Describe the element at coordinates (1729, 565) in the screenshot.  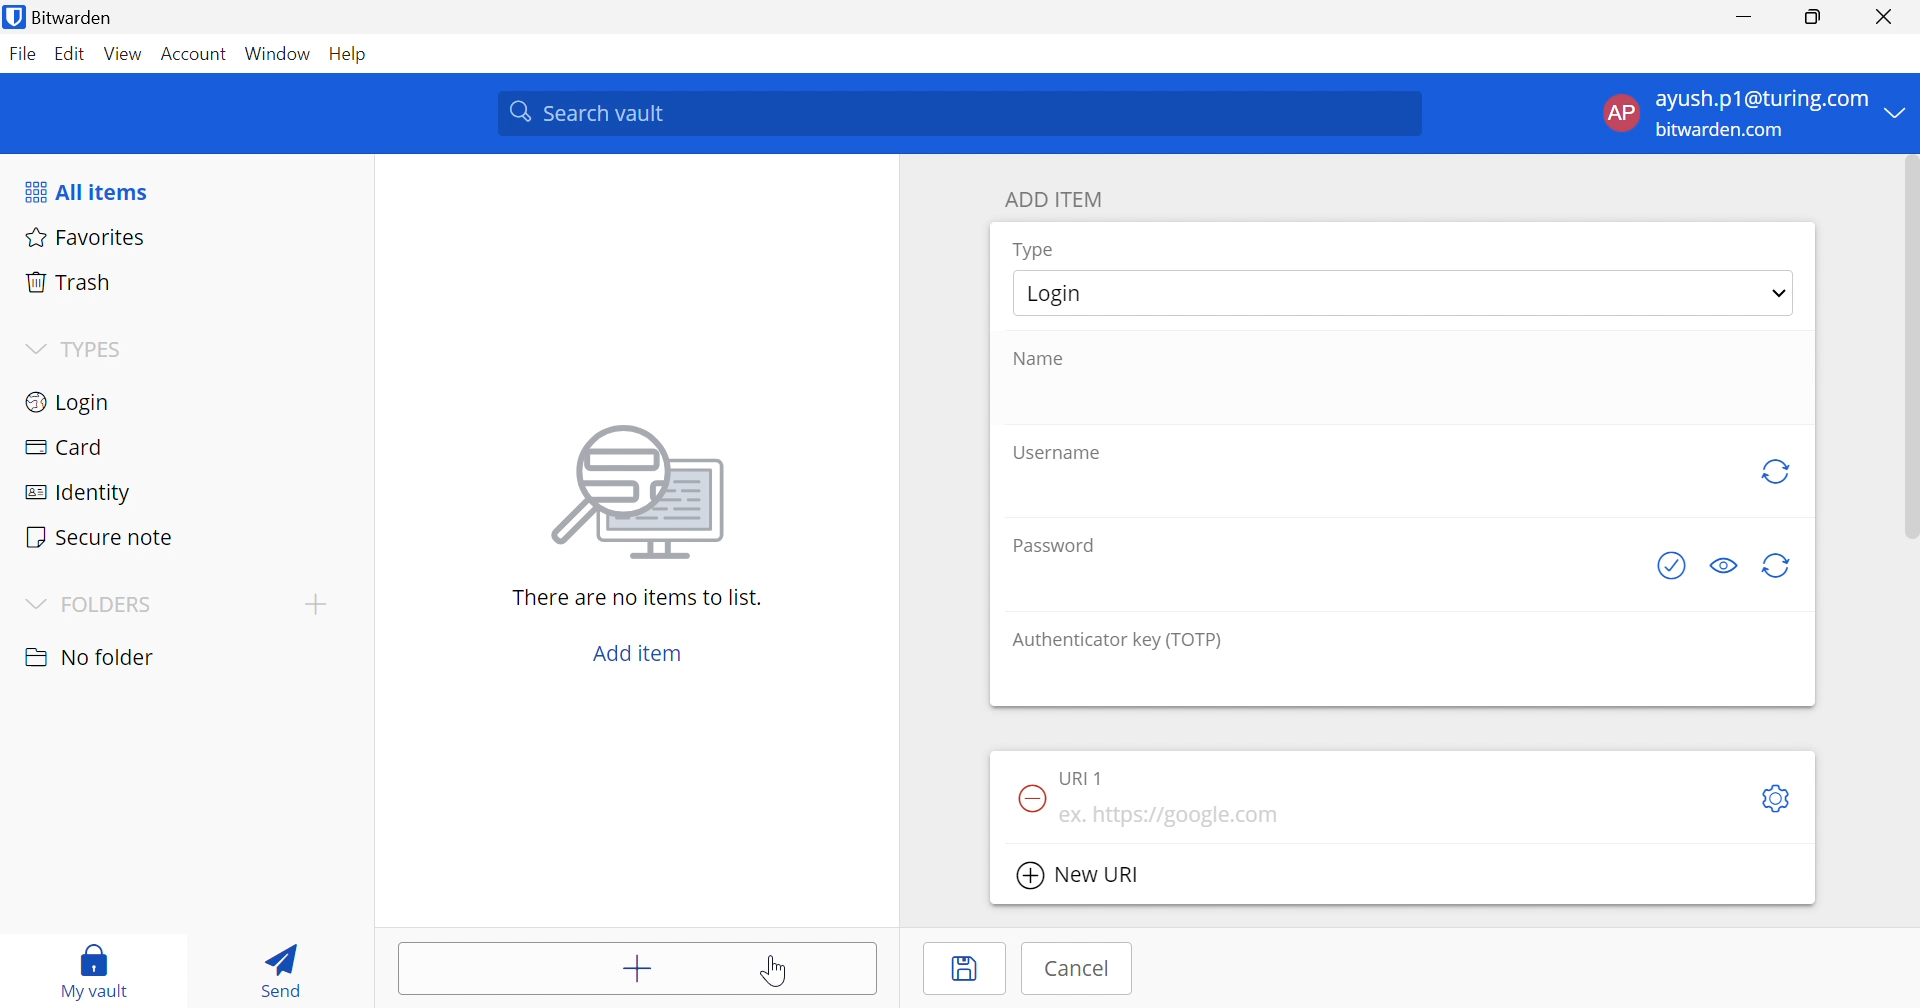
I see `Toggle visibility` at that location.